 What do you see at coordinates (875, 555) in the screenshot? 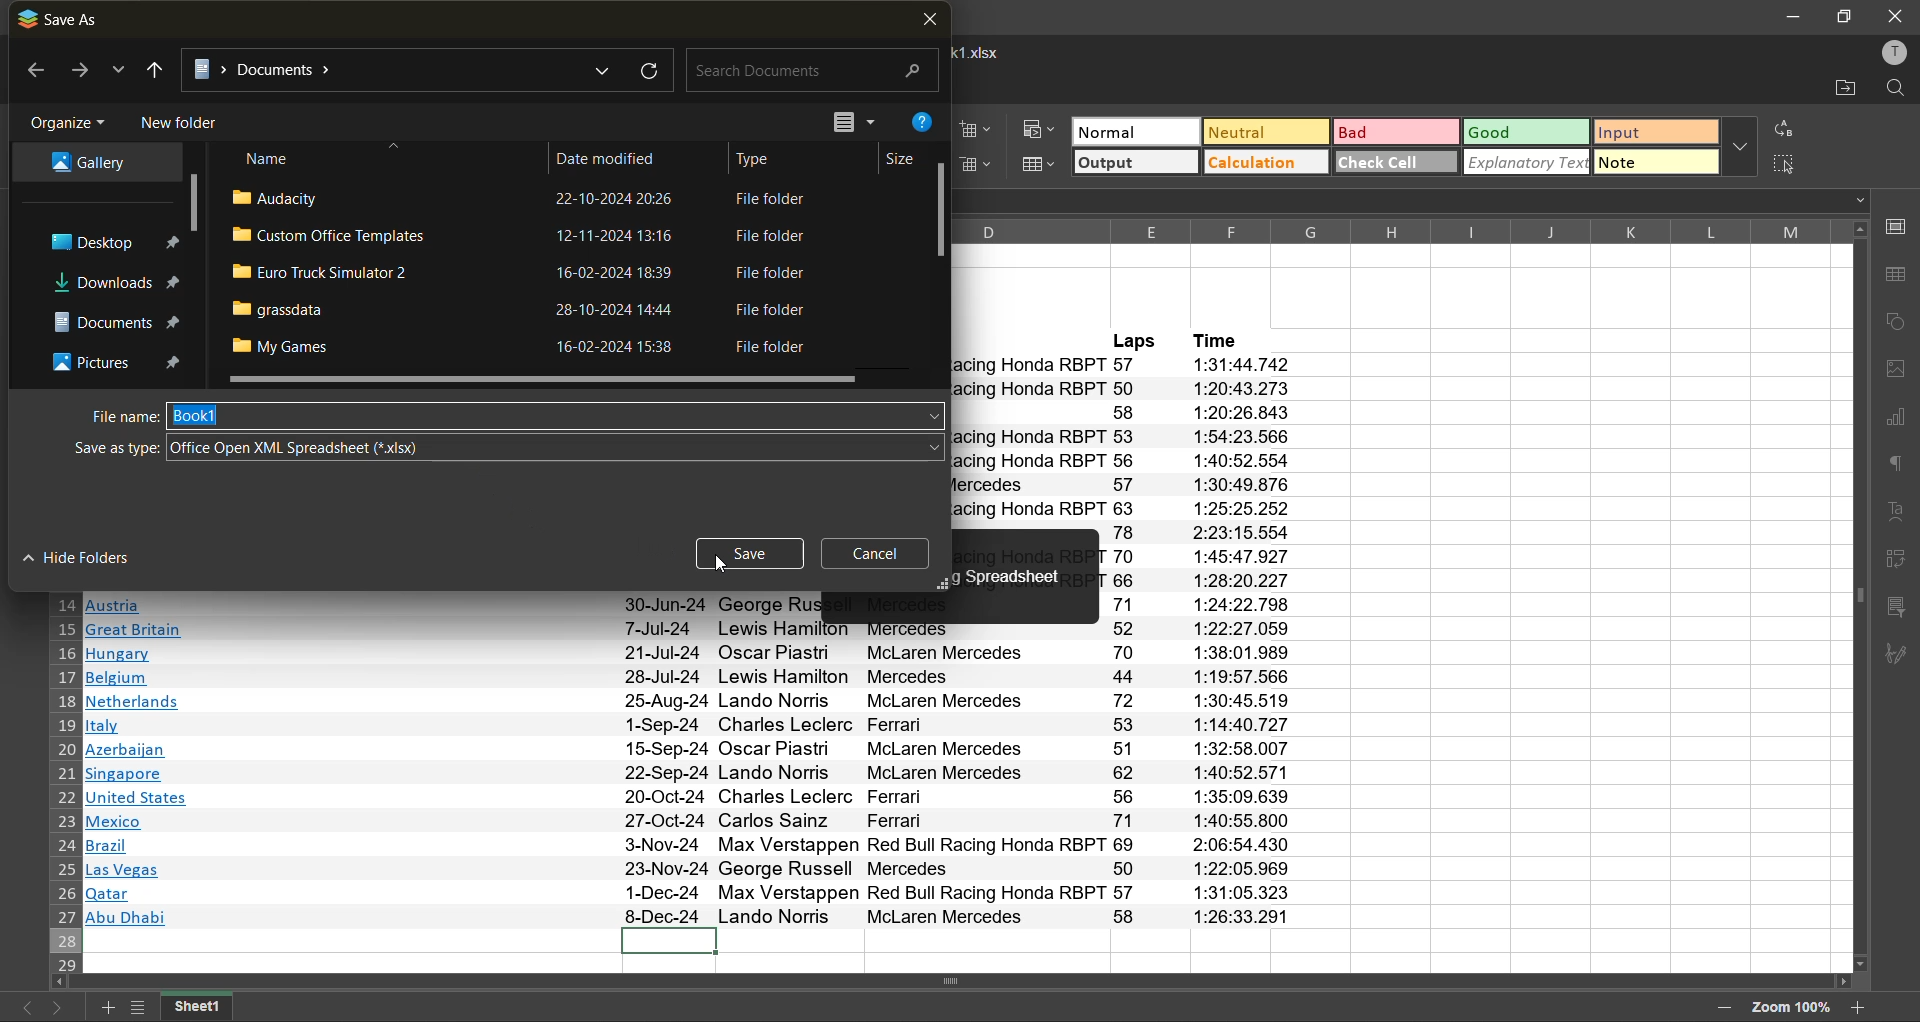
I see `cancel` at bounding box center [875, 555].